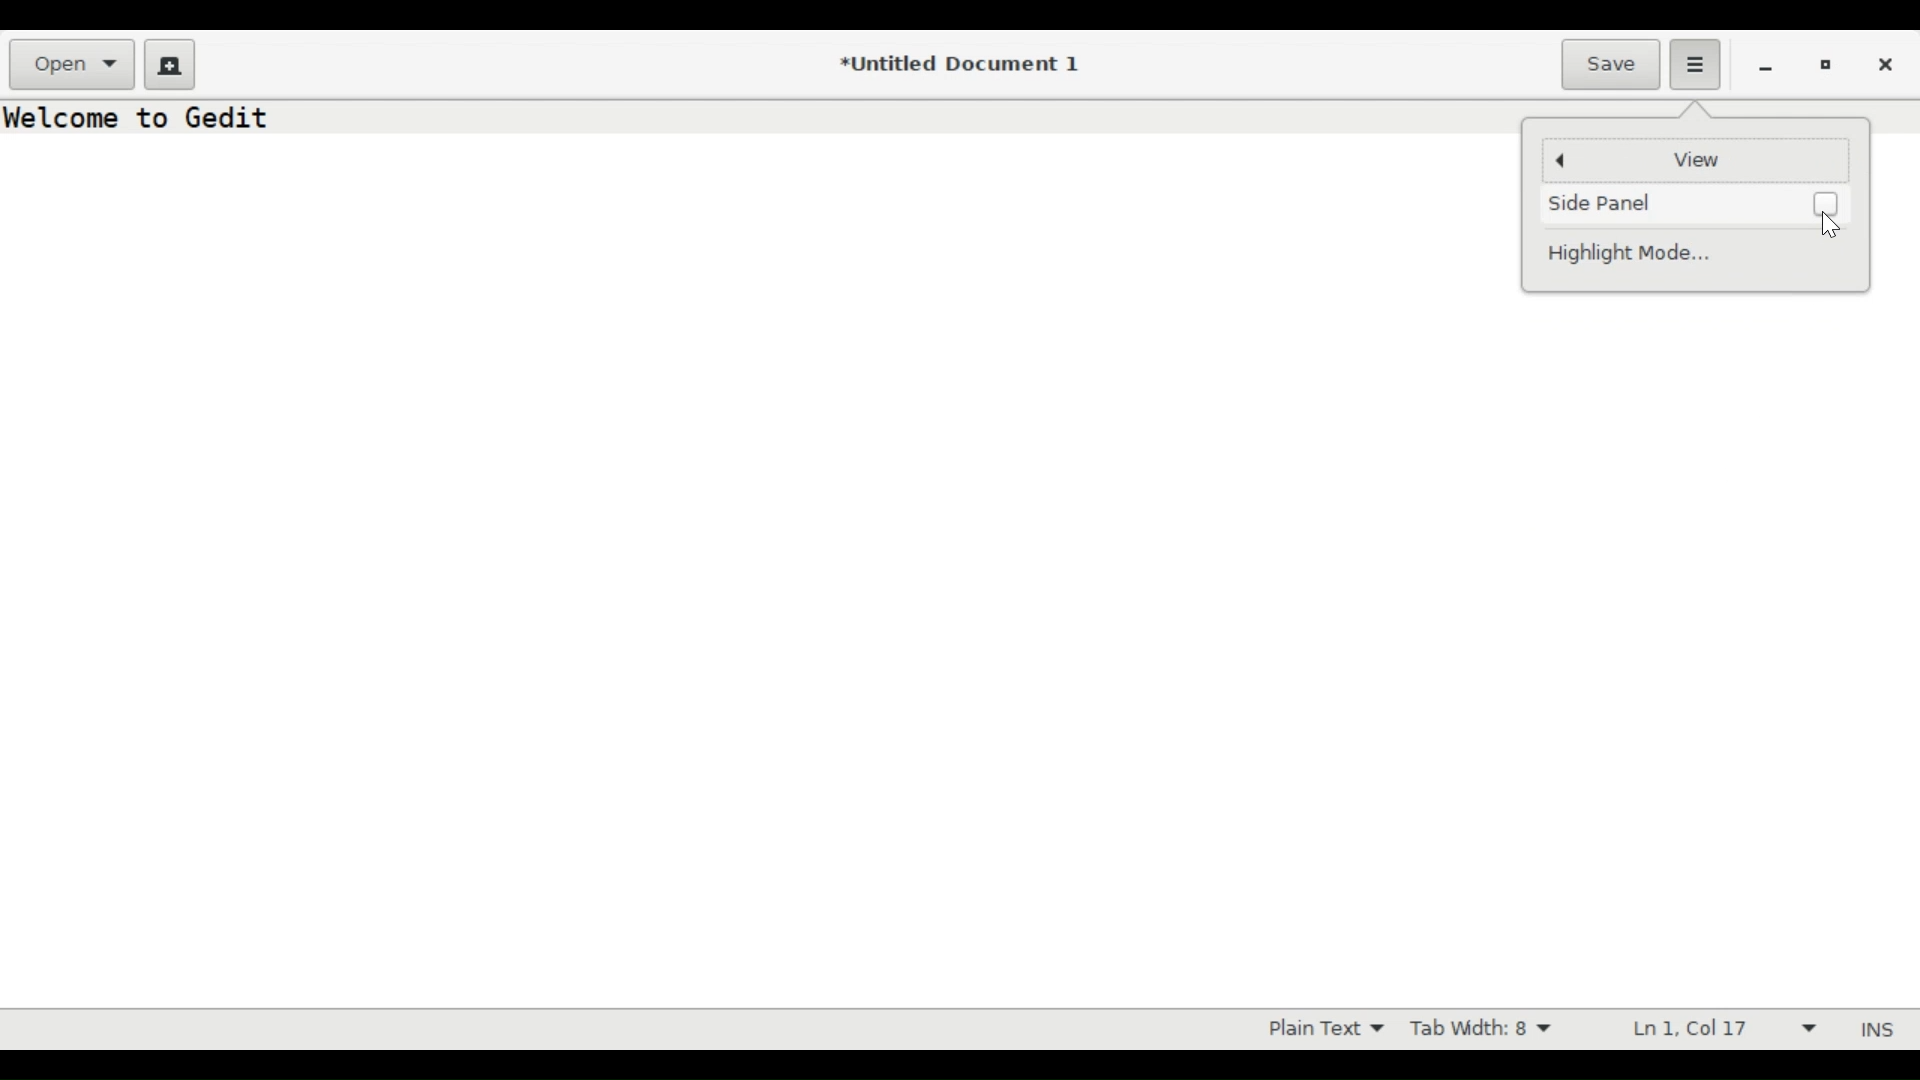 The width and height of the screenshot is (1920, 1080). Describe the element at coordinates (169, 63) in the screenshot. I see `Create a new document` at that location.